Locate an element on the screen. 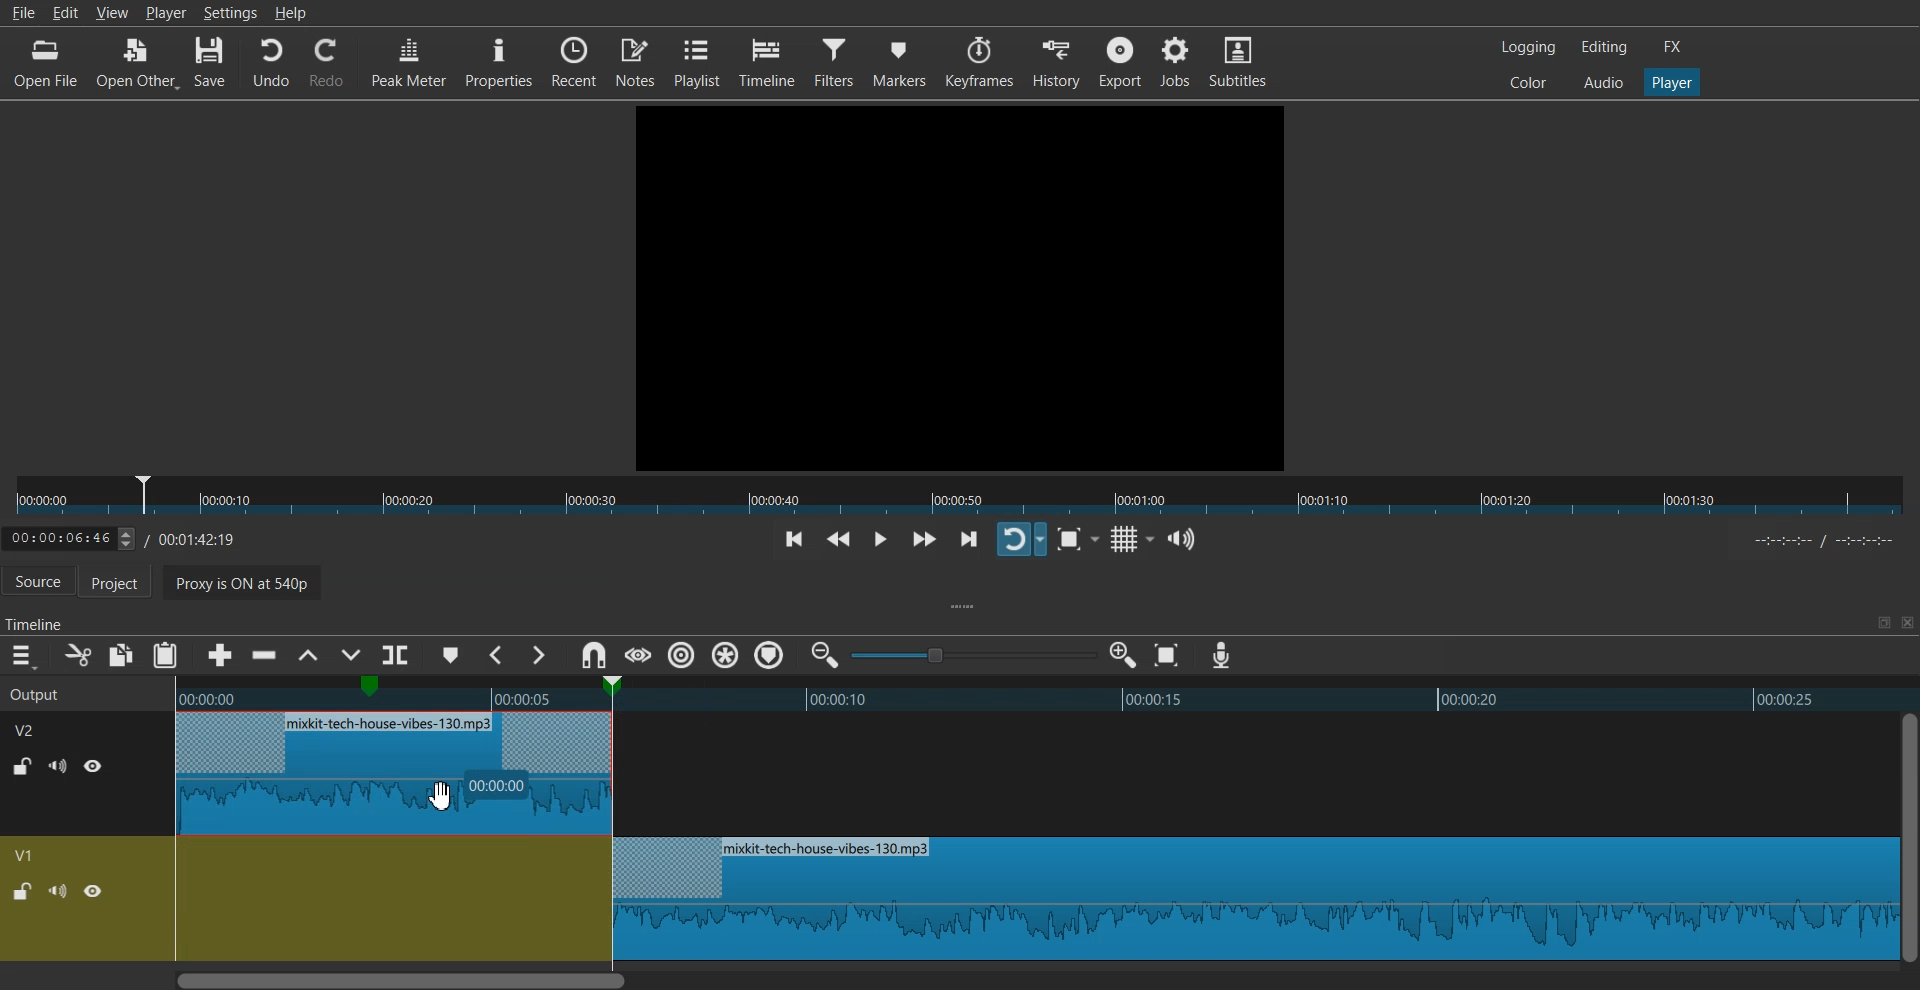 This screenshot has width=1920, height=990. Colors is located at coordinates (1528, 81).